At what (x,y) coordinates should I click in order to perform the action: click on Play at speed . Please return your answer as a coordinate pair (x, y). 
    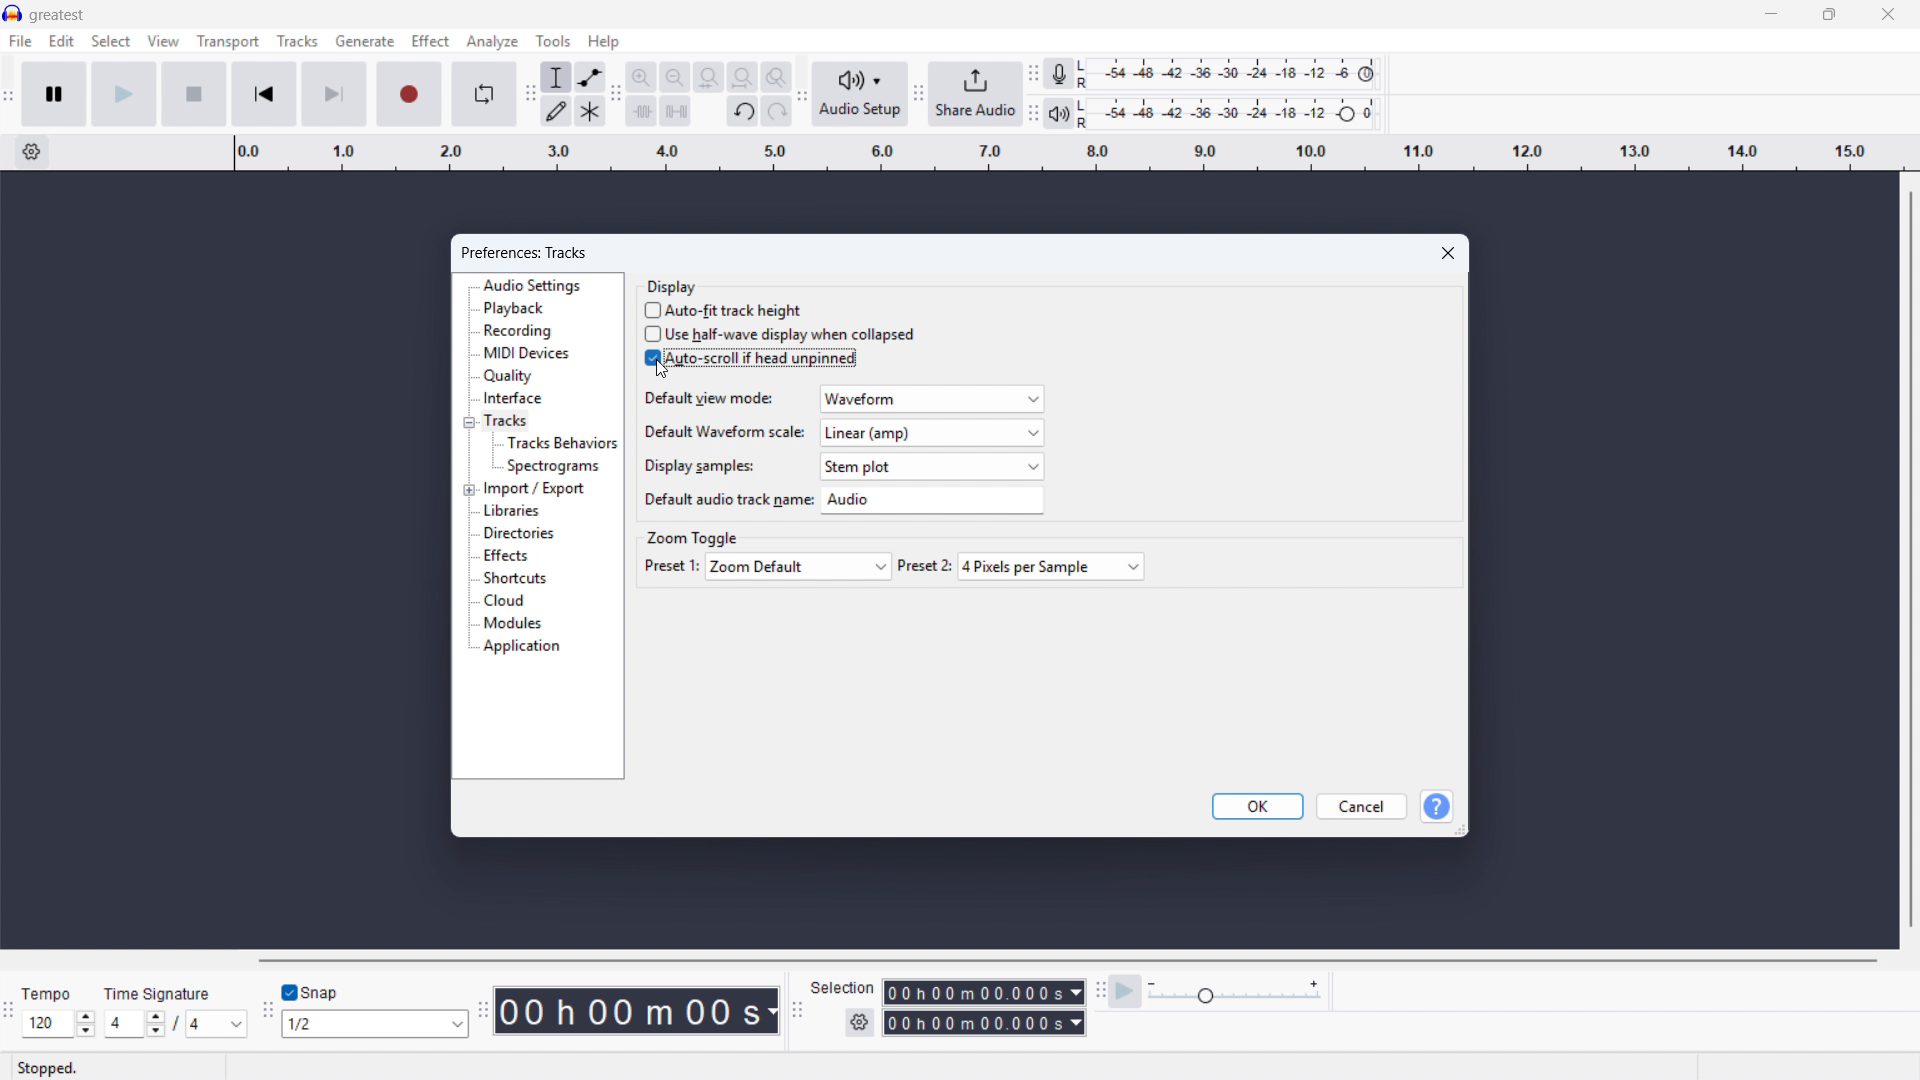
    Looking at the image, I should click on (1125, 992).